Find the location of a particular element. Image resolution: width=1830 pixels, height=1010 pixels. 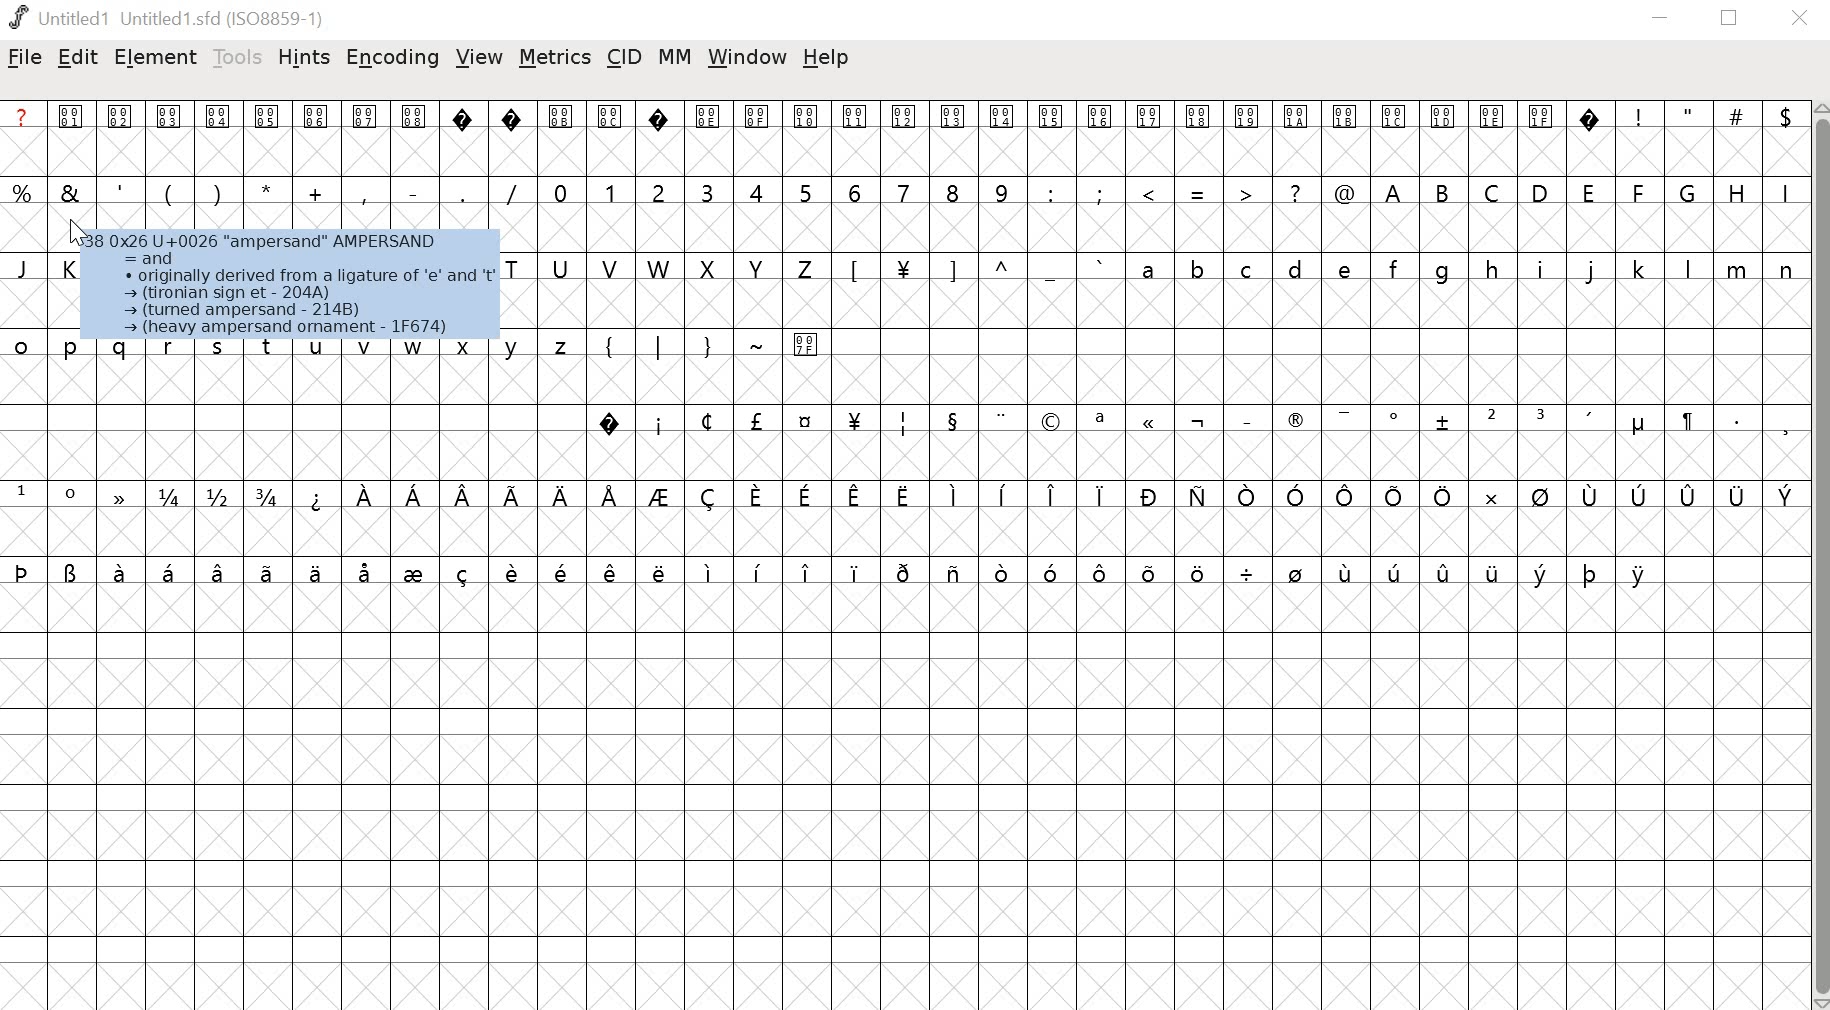

view is located at coordinates (480, 53).